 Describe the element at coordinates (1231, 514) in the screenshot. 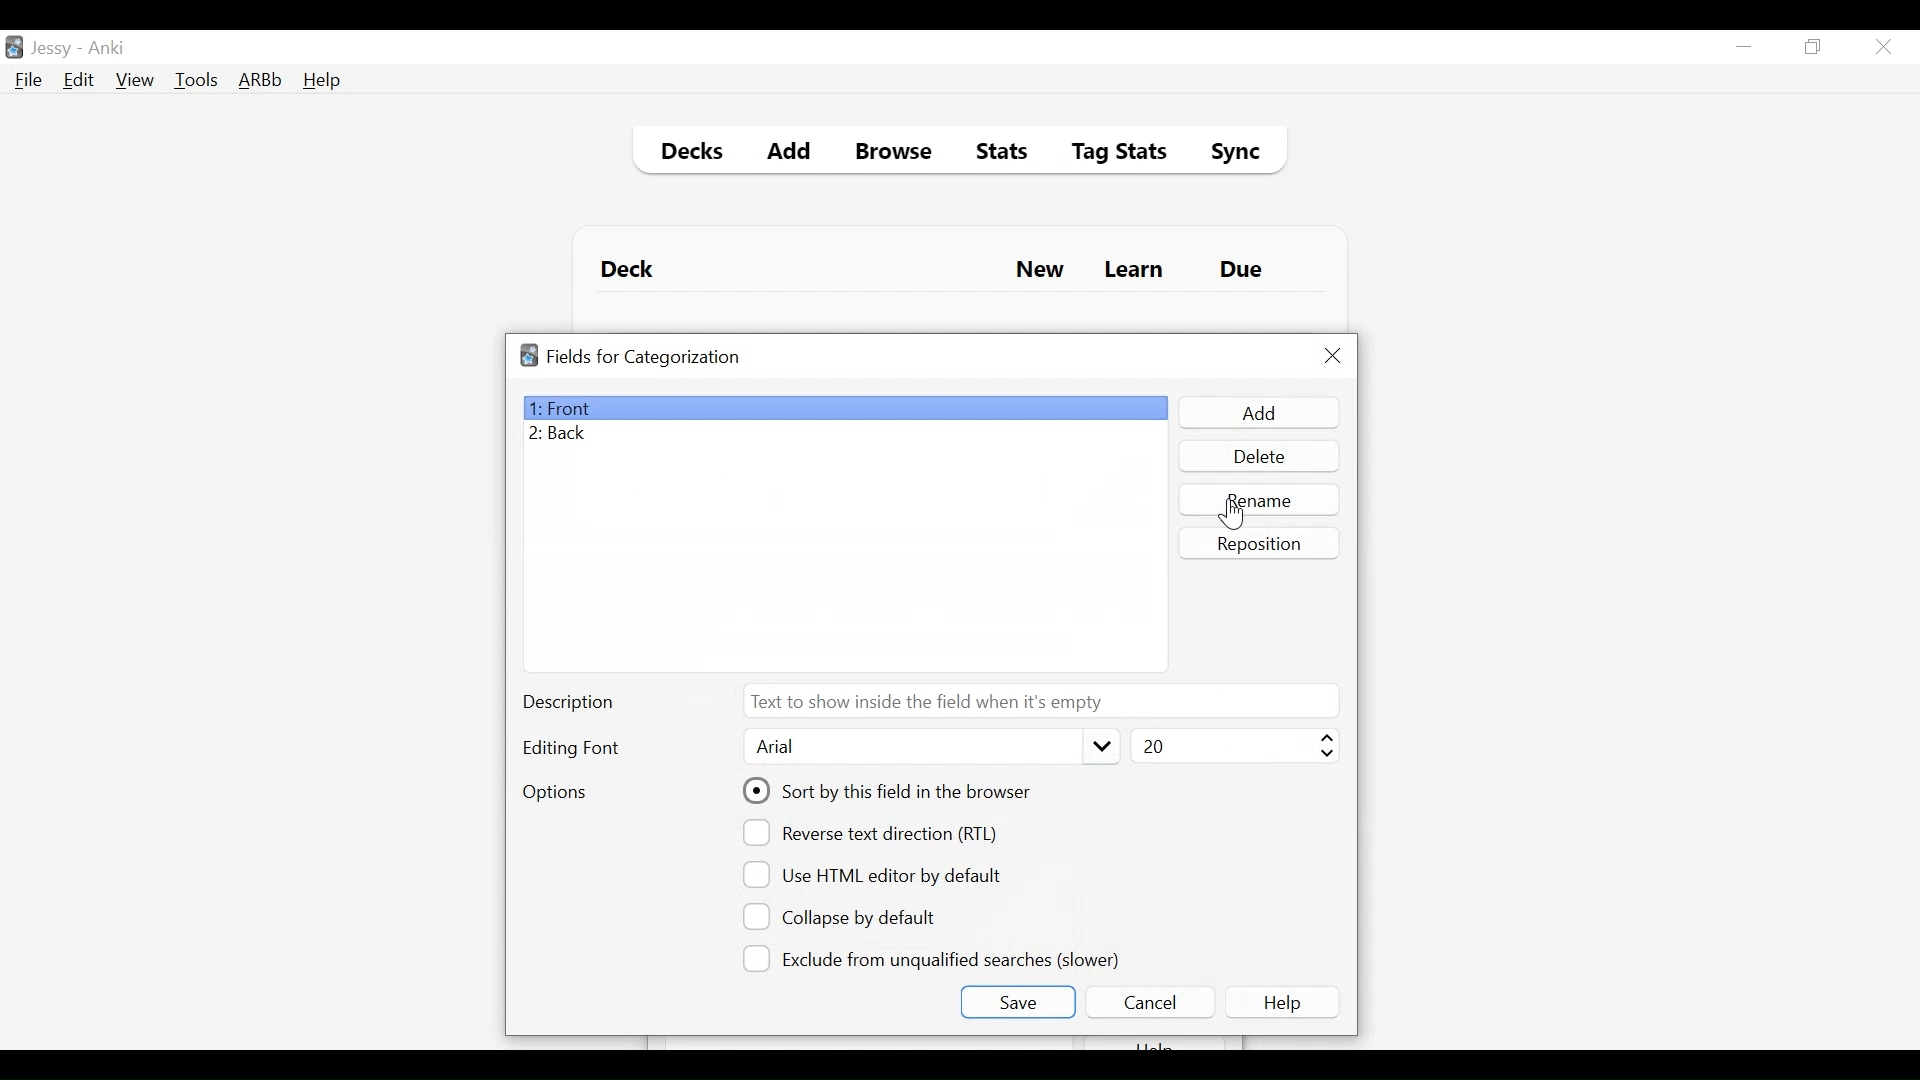

I see `Cursor` at that location.